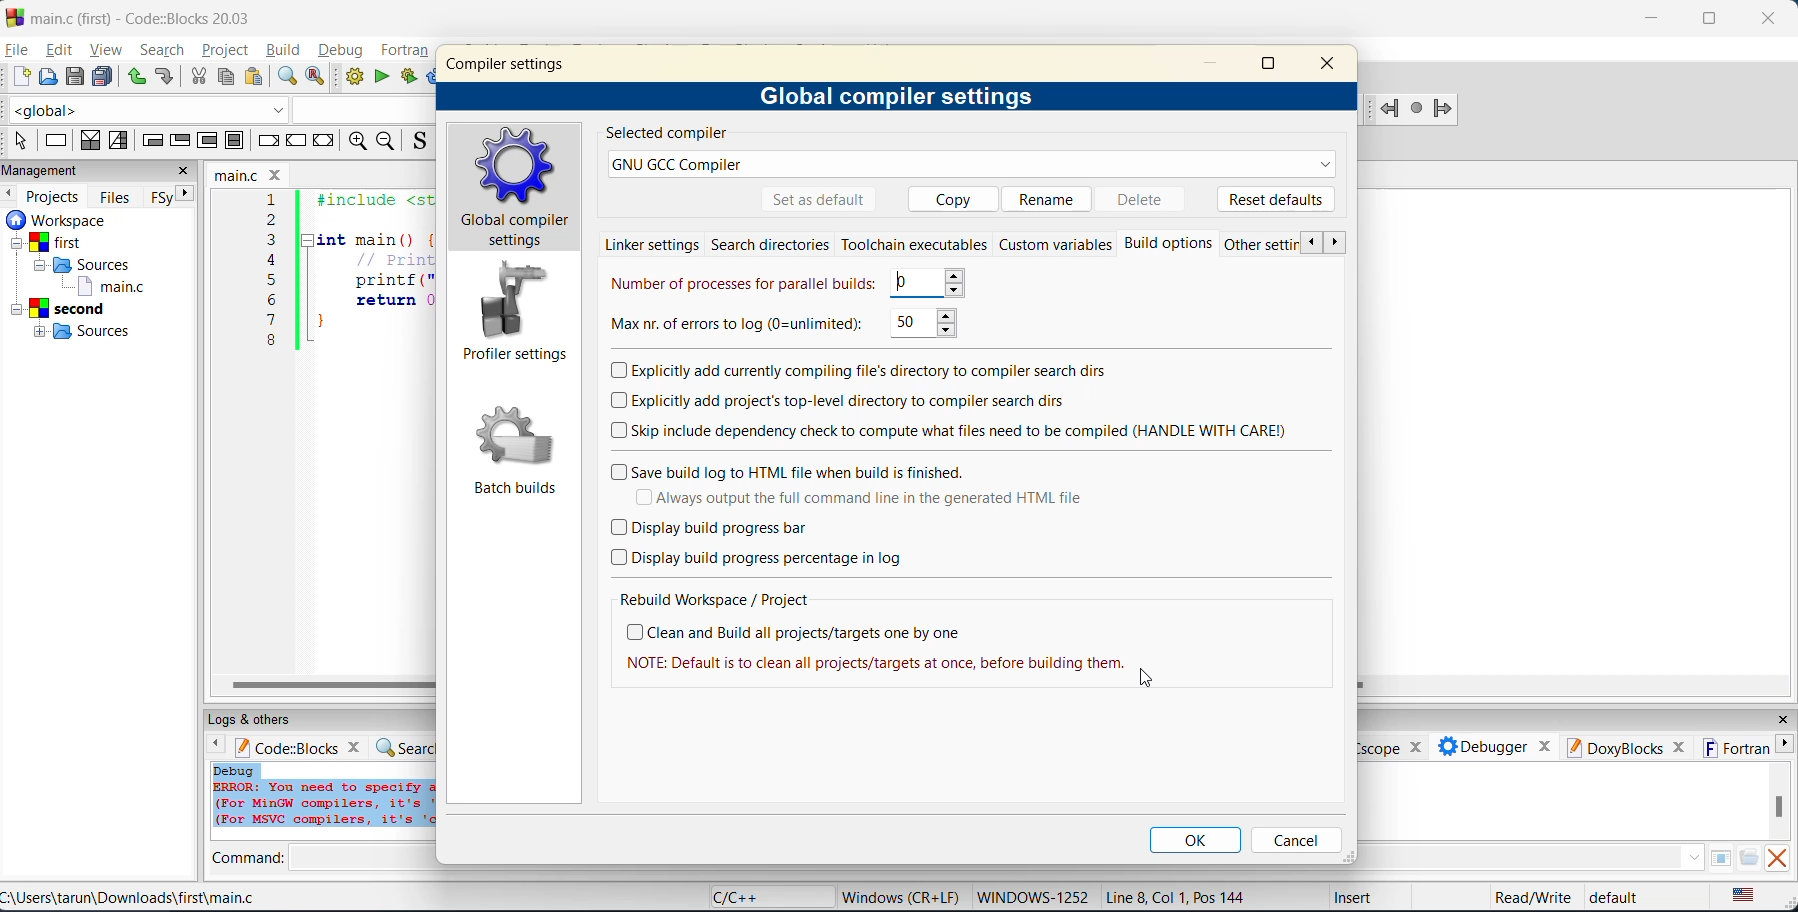  What do you see at coordinates (123, 142) in the screenshot?
I see `selection` at bounding box center [123, 142].